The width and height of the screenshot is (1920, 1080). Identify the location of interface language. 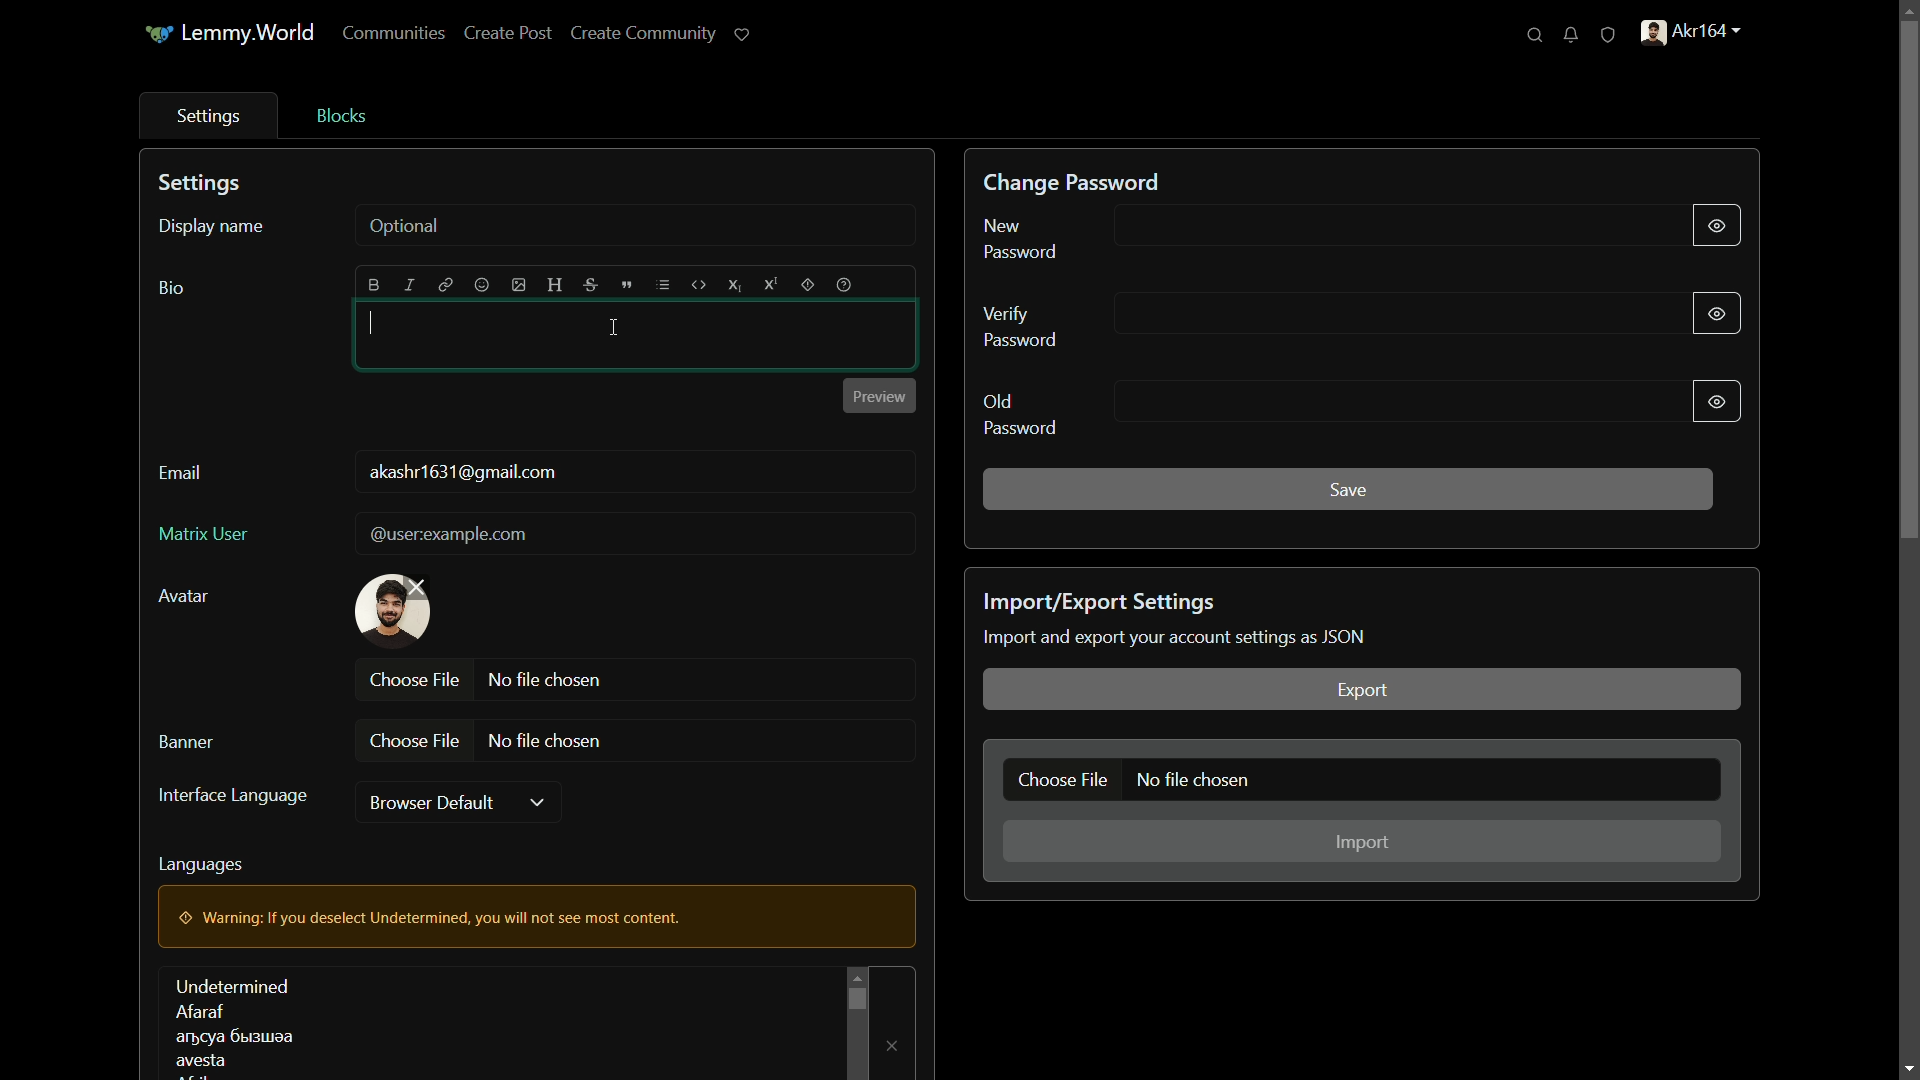
(235, 796).